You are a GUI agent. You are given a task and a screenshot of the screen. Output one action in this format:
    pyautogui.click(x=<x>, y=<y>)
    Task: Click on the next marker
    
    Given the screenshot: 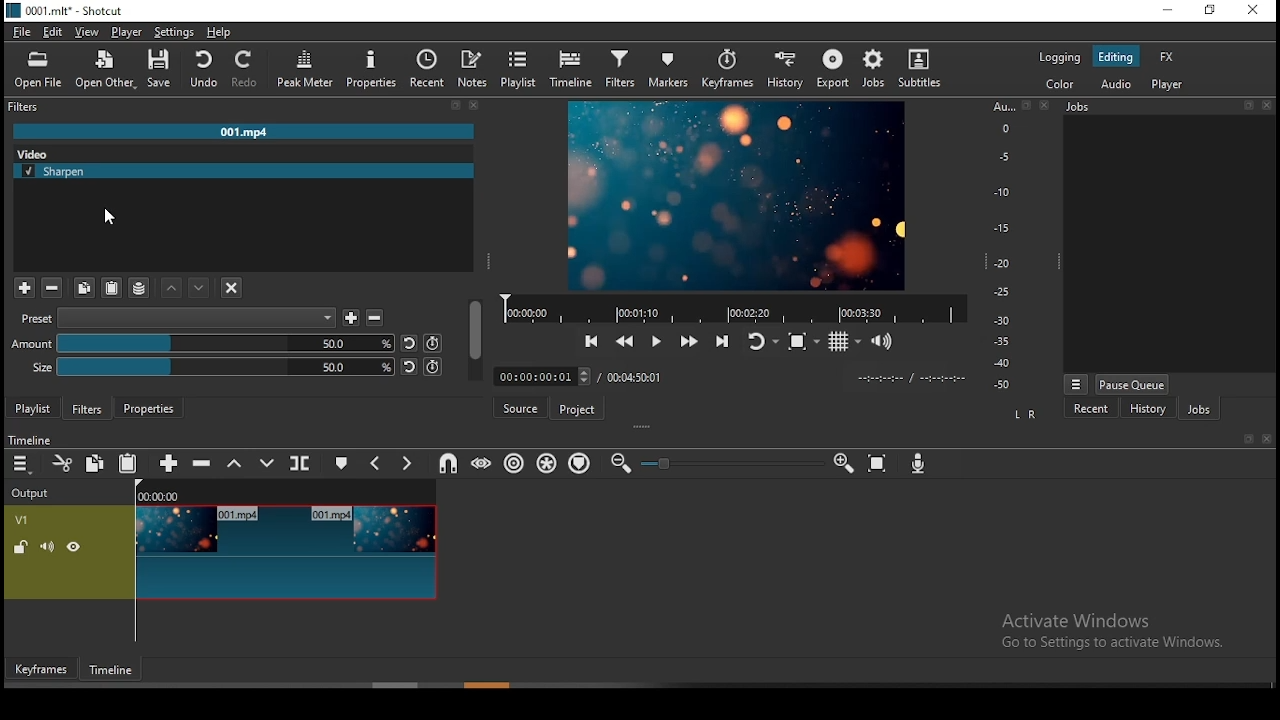 What is the action you would take?
    pyautogui.click(x=406, y=461)
    